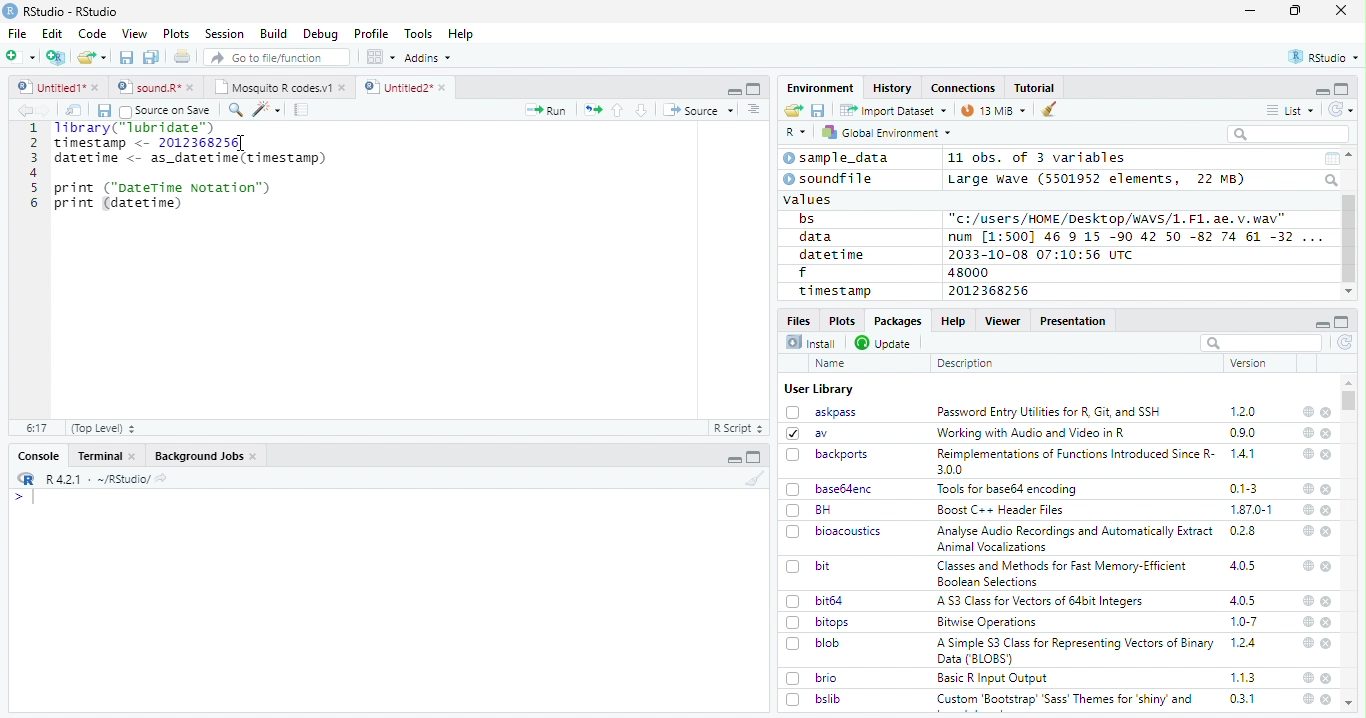  What do you see at coordinates (989, 622) in the screenshot?
I see `Bitwise Operations` at bounding box center [989, 622].